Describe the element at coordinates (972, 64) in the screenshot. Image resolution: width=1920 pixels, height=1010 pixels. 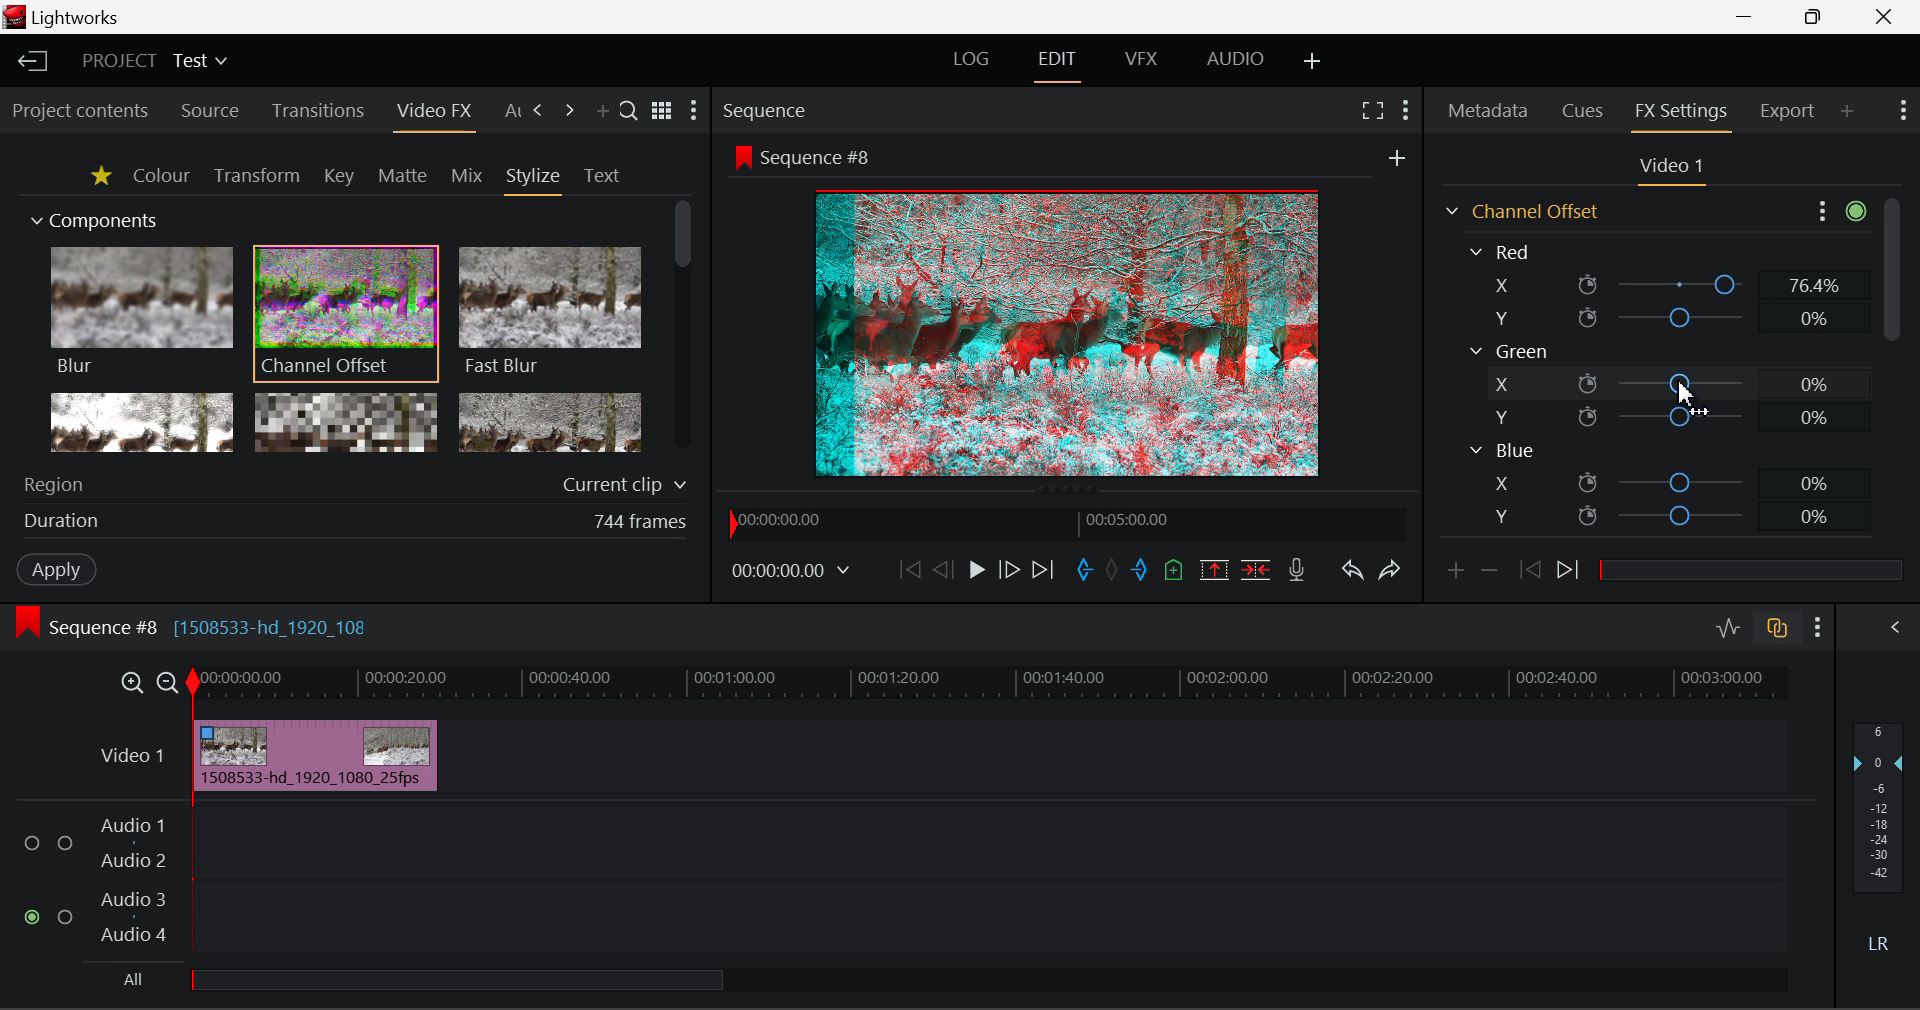
I see `LOG Layout` at that location.